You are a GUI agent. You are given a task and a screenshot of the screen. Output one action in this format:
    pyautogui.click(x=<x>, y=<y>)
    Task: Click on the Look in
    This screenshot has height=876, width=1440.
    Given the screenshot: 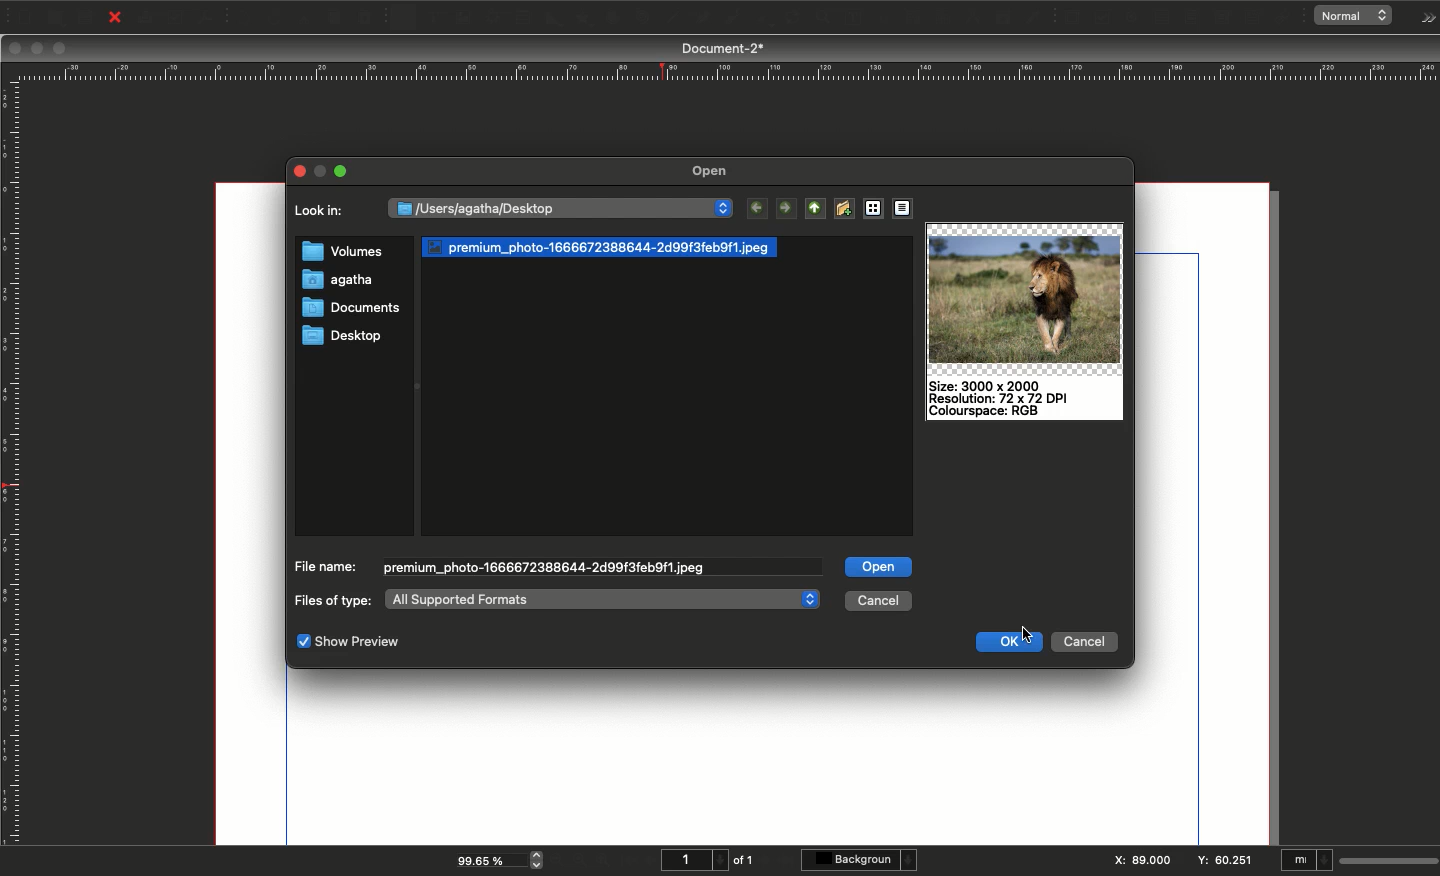 What is the action you would take?
    pyautogui.click(x=323, y=216)
    